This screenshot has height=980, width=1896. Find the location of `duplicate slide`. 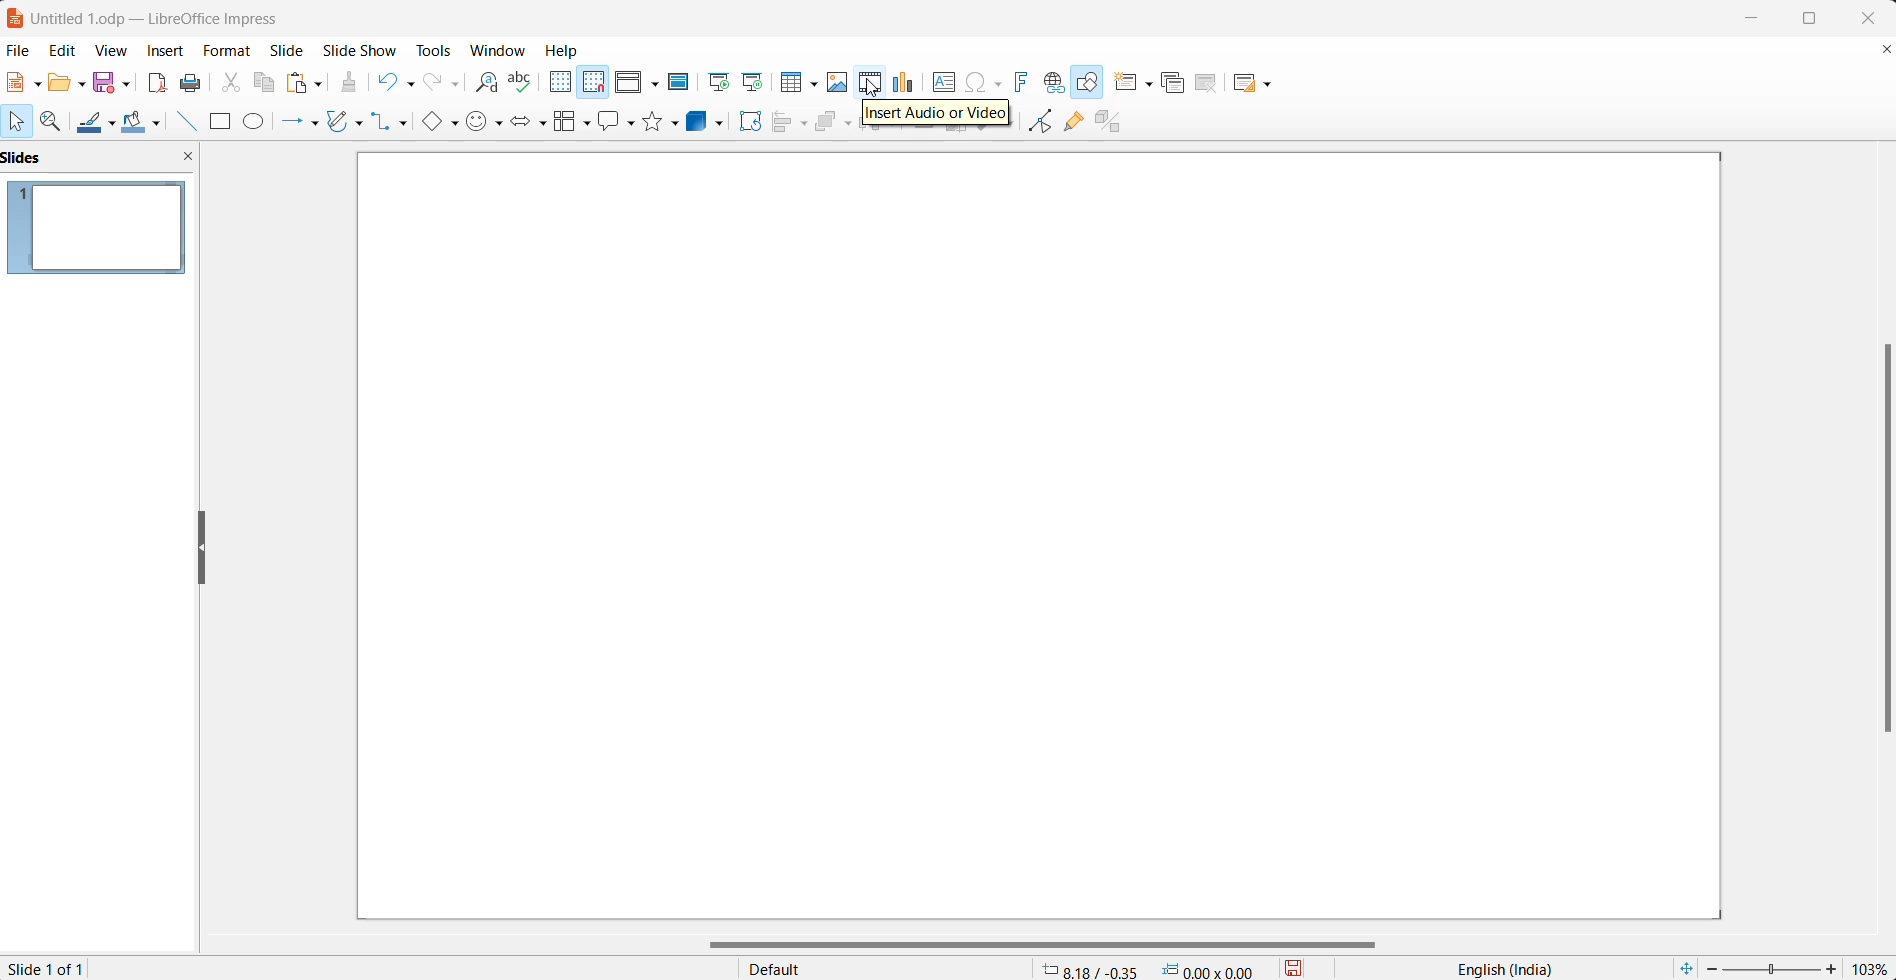

duplicate slide is located at coordinates (1179, 81).